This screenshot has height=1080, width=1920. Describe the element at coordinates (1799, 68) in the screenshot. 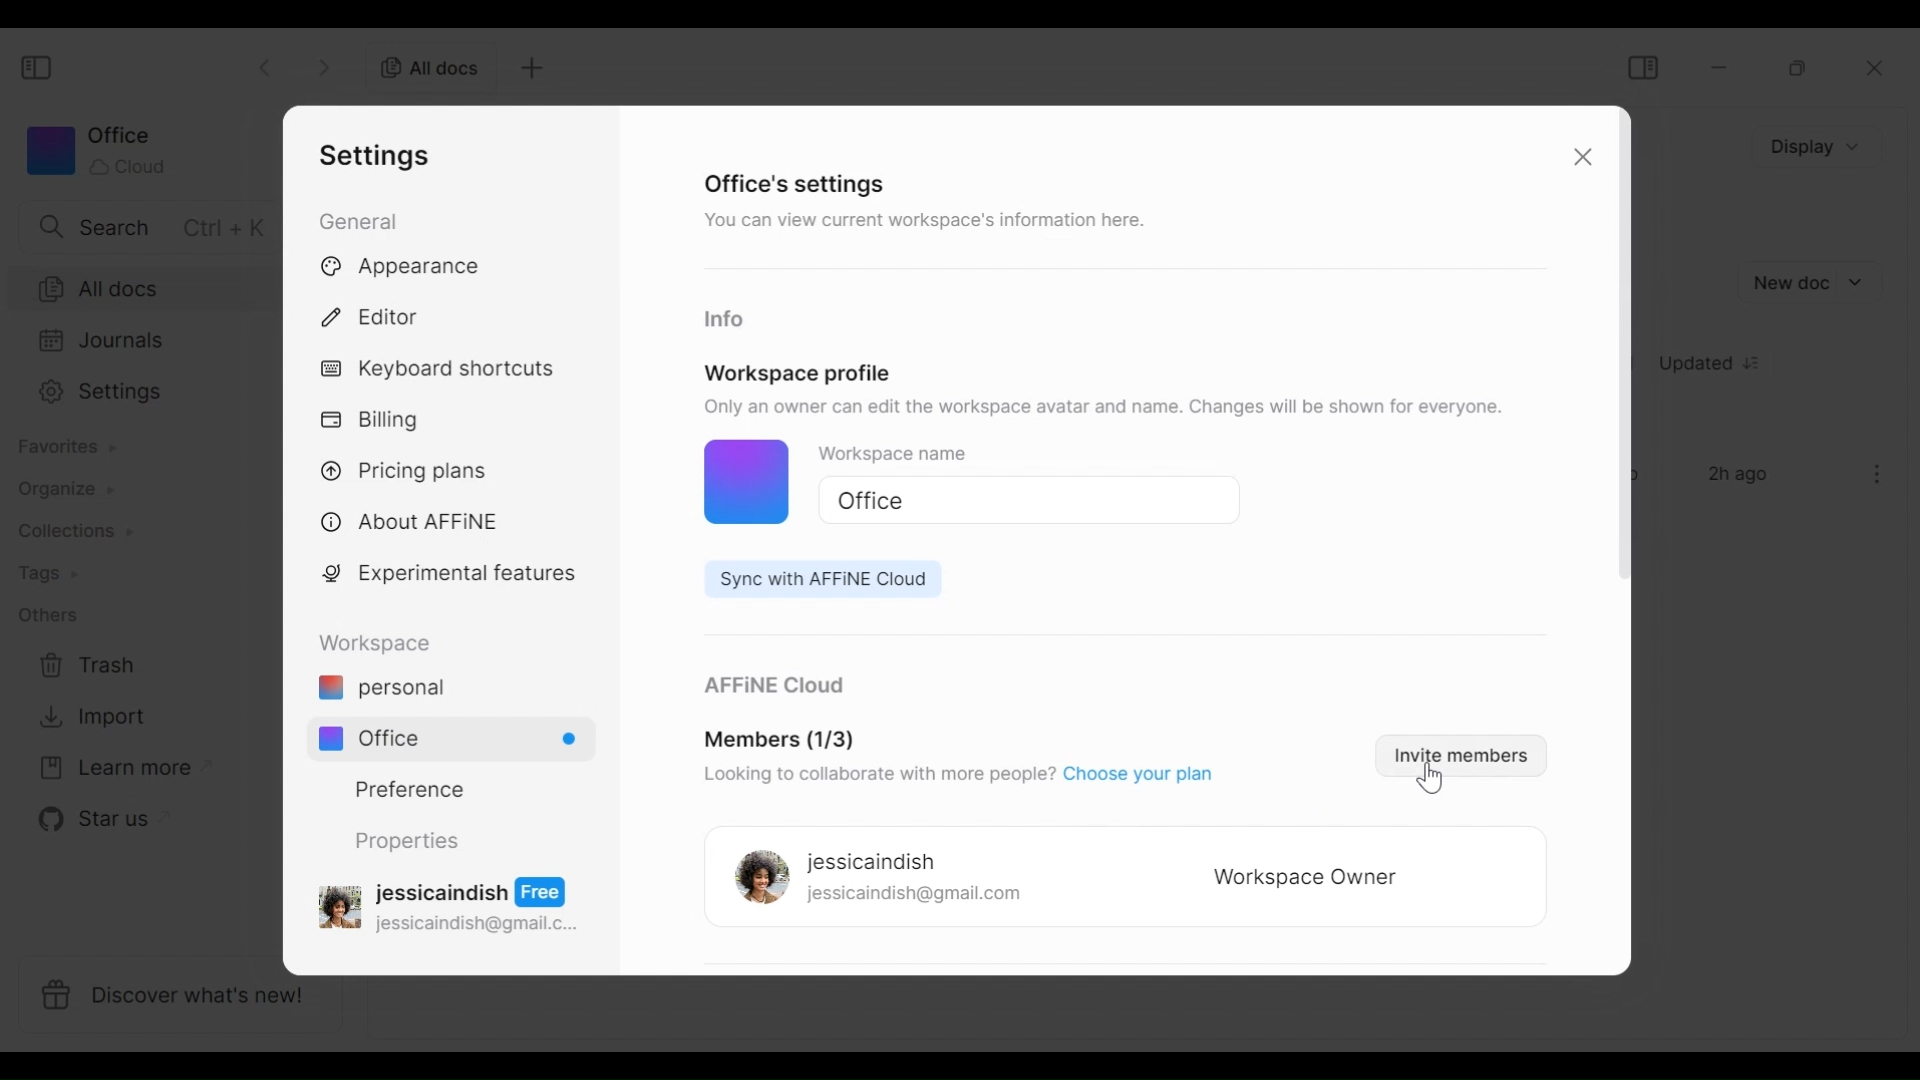

I see `restore` at that location.